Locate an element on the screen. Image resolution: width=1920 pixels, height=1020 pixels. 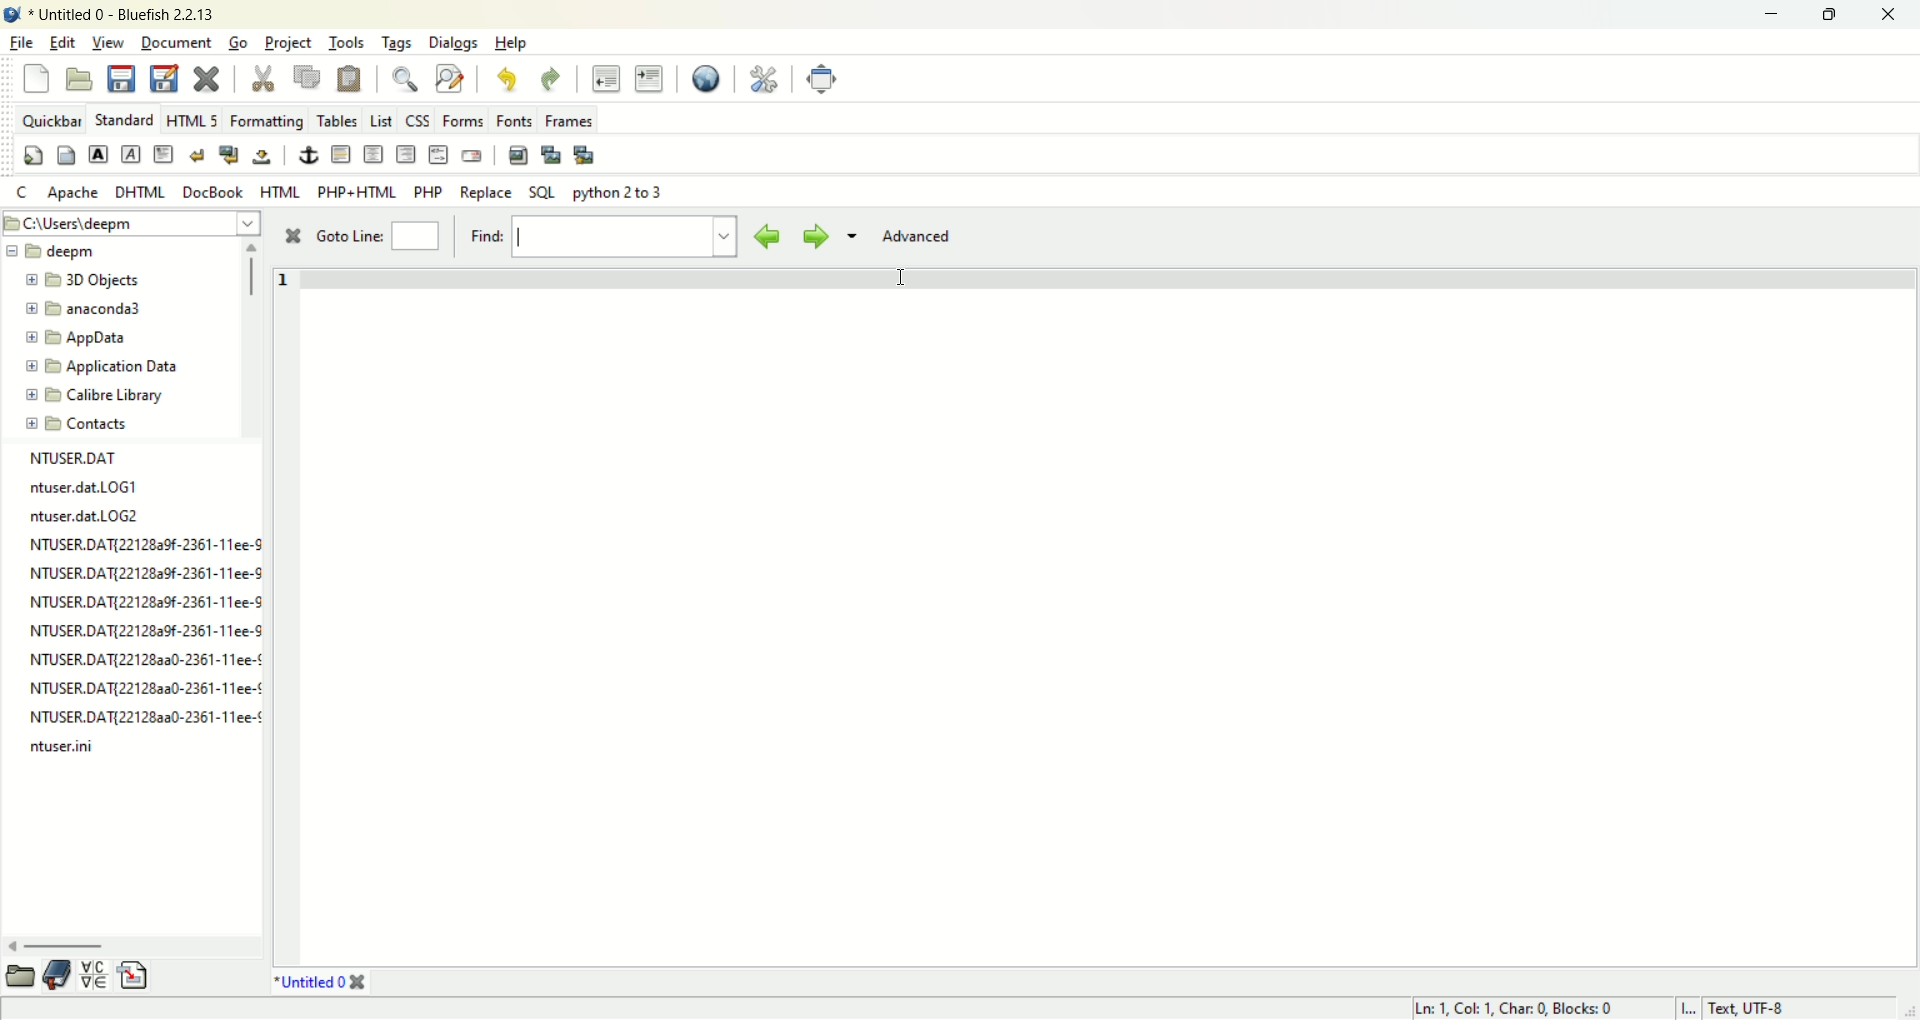
3D object is located at coordinates (90, 281).